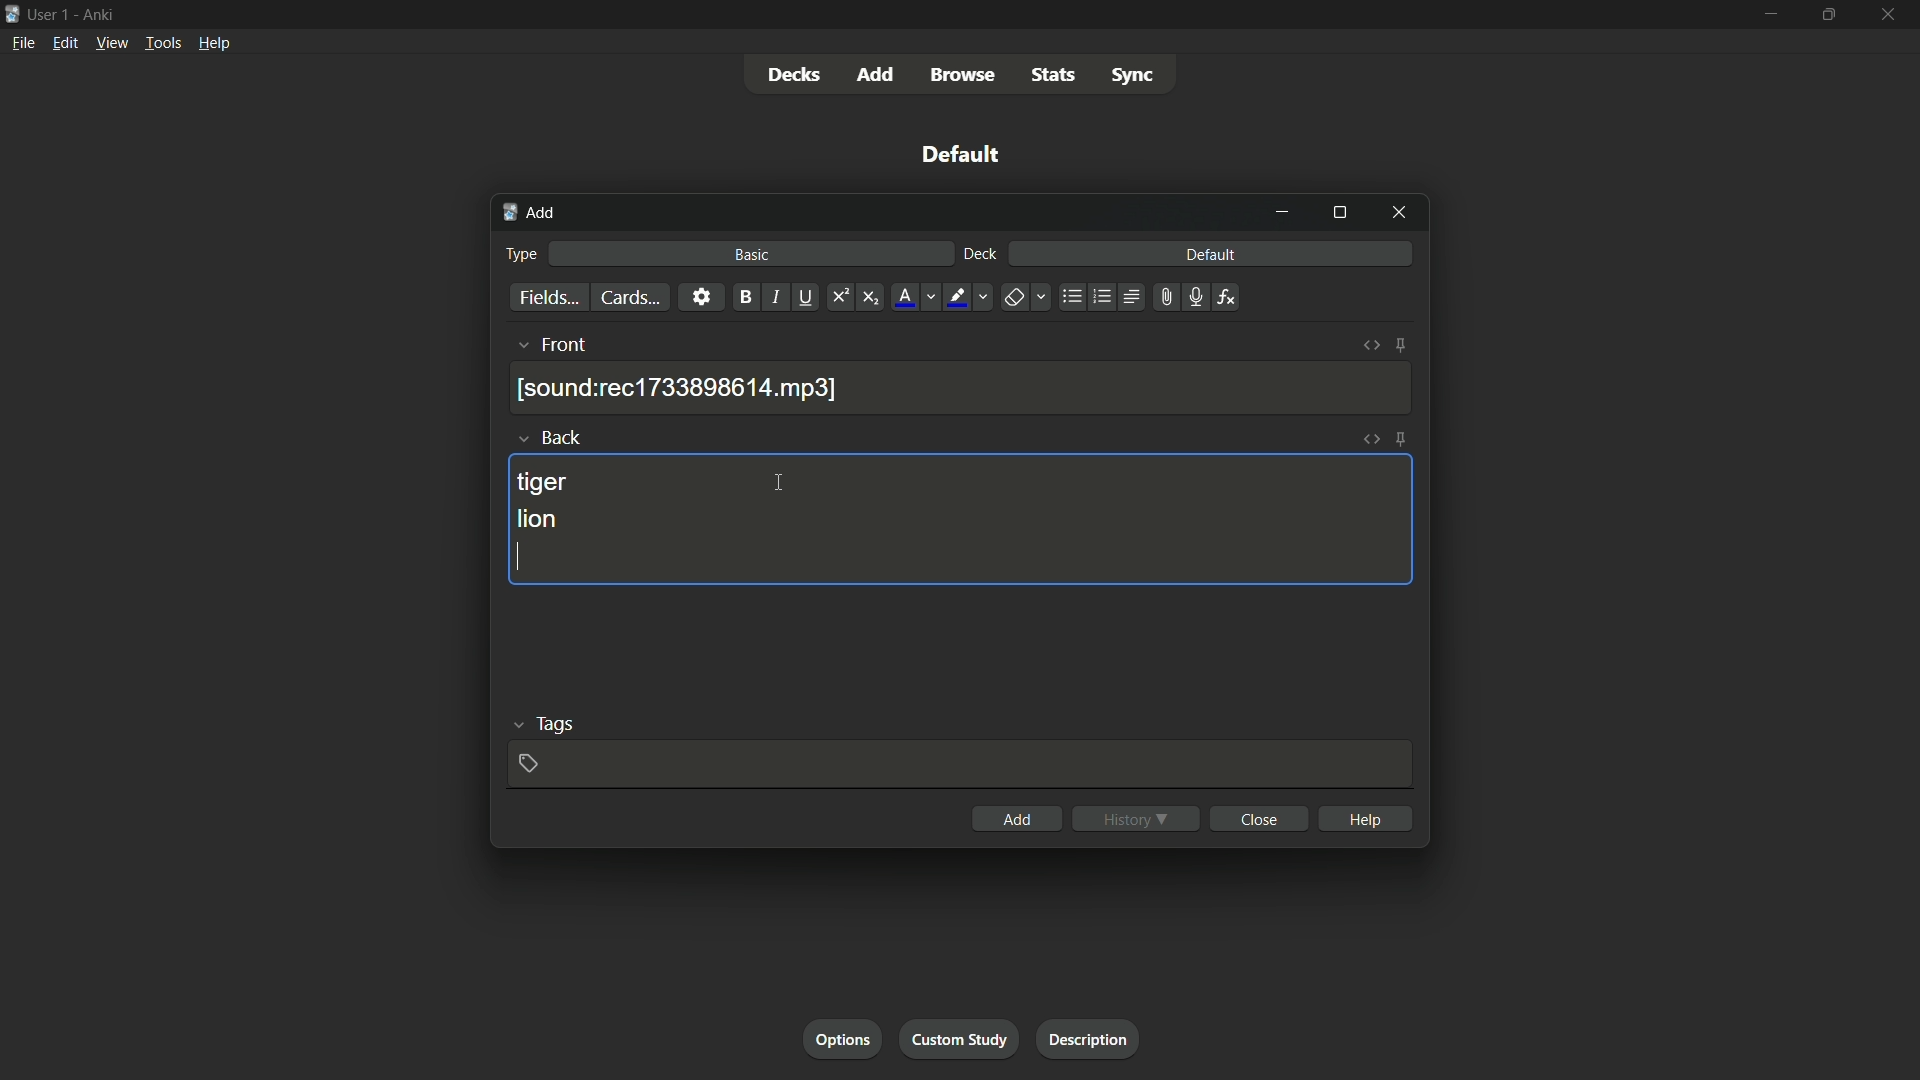 This screenshot has height=1080, width=1920. What do you see at coordinates (752, 255) in the screenshot?
I see `basic` at bounding box center [752, 255].